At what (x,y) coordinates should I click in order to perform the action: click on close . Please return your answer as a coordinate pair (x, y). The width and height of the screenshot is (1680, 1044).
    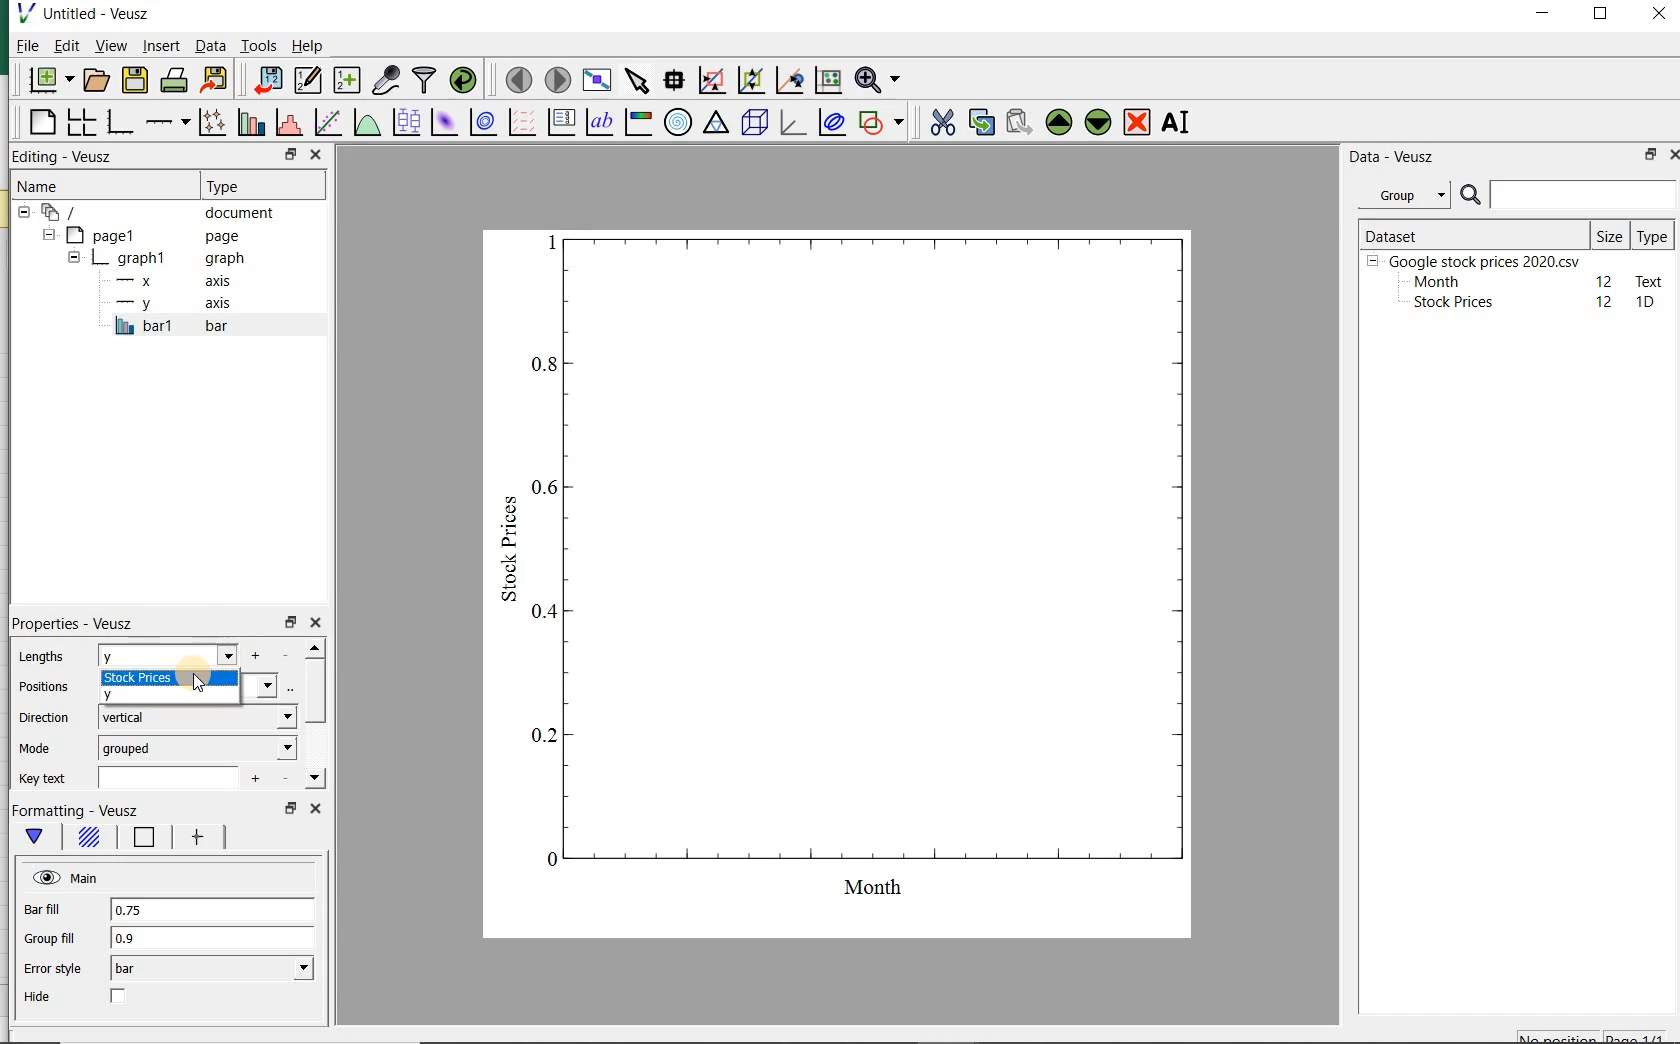
    Looking at the image, I should click on (1679, 155).